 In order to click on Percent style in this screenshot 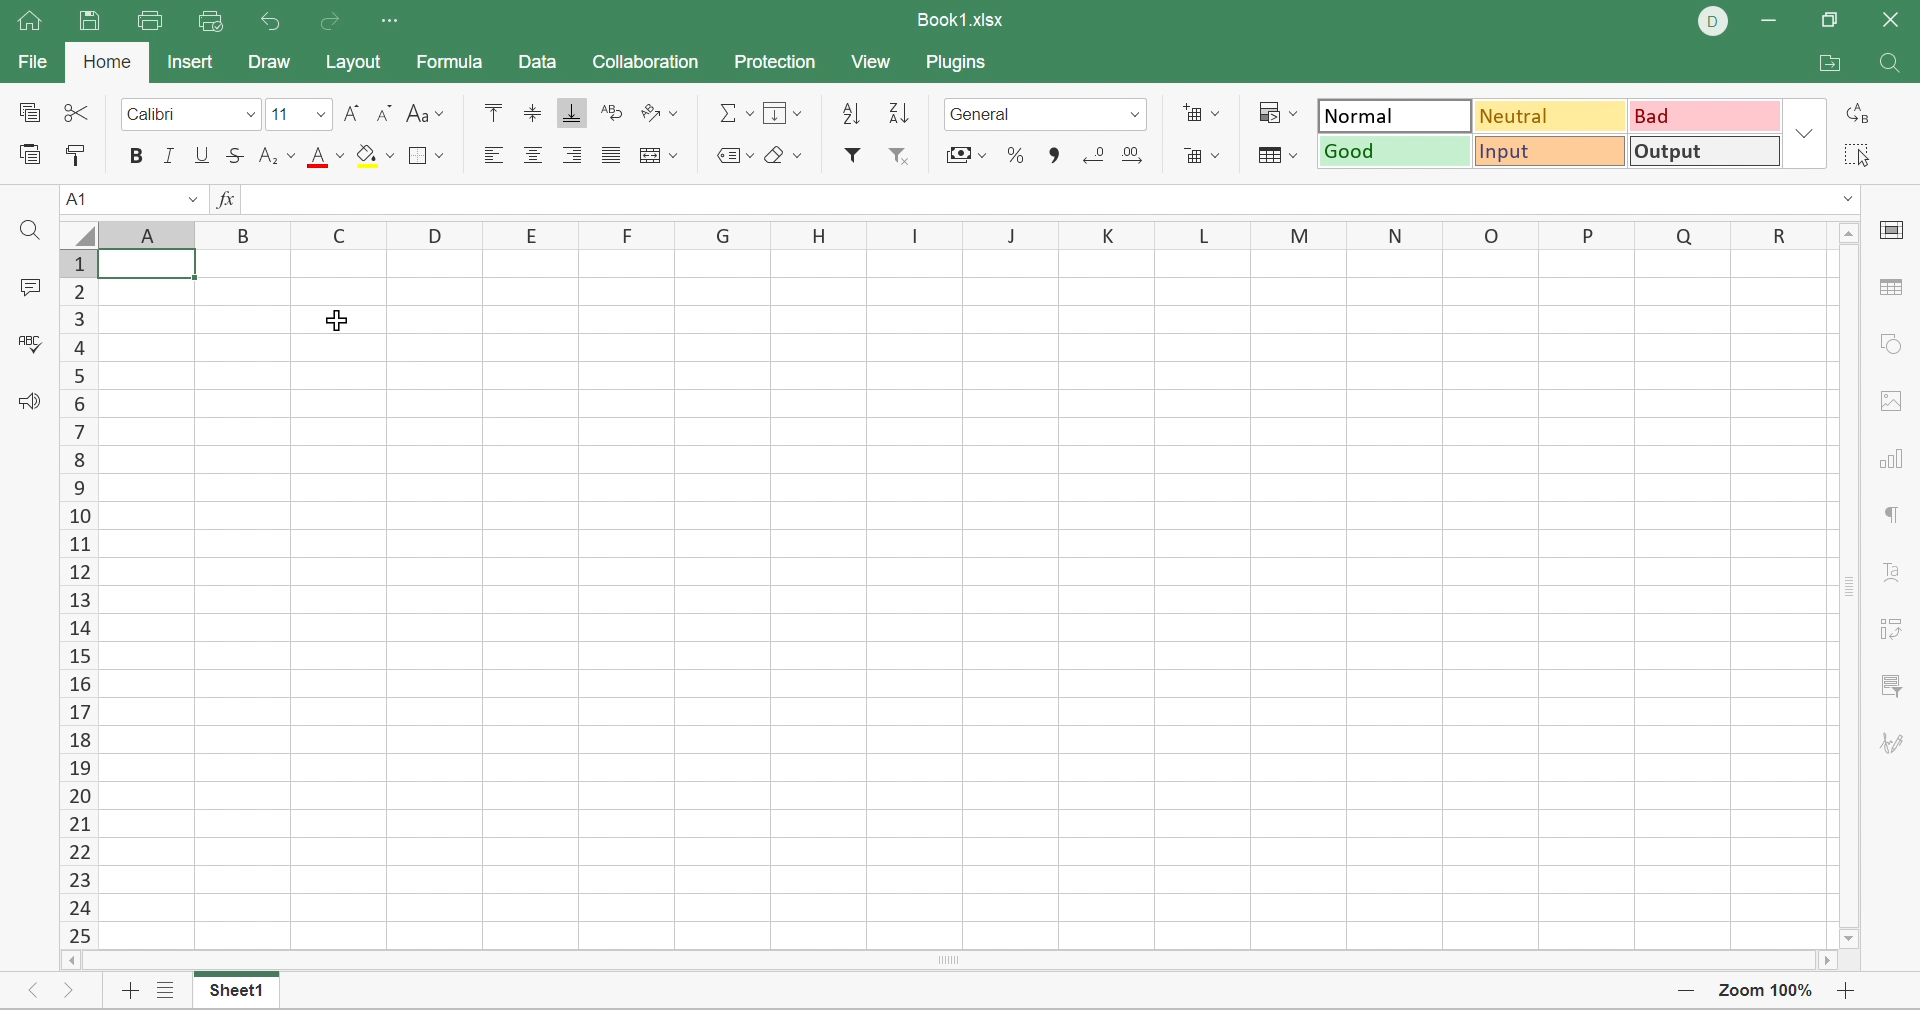, I will do `click(1015, 152)`.